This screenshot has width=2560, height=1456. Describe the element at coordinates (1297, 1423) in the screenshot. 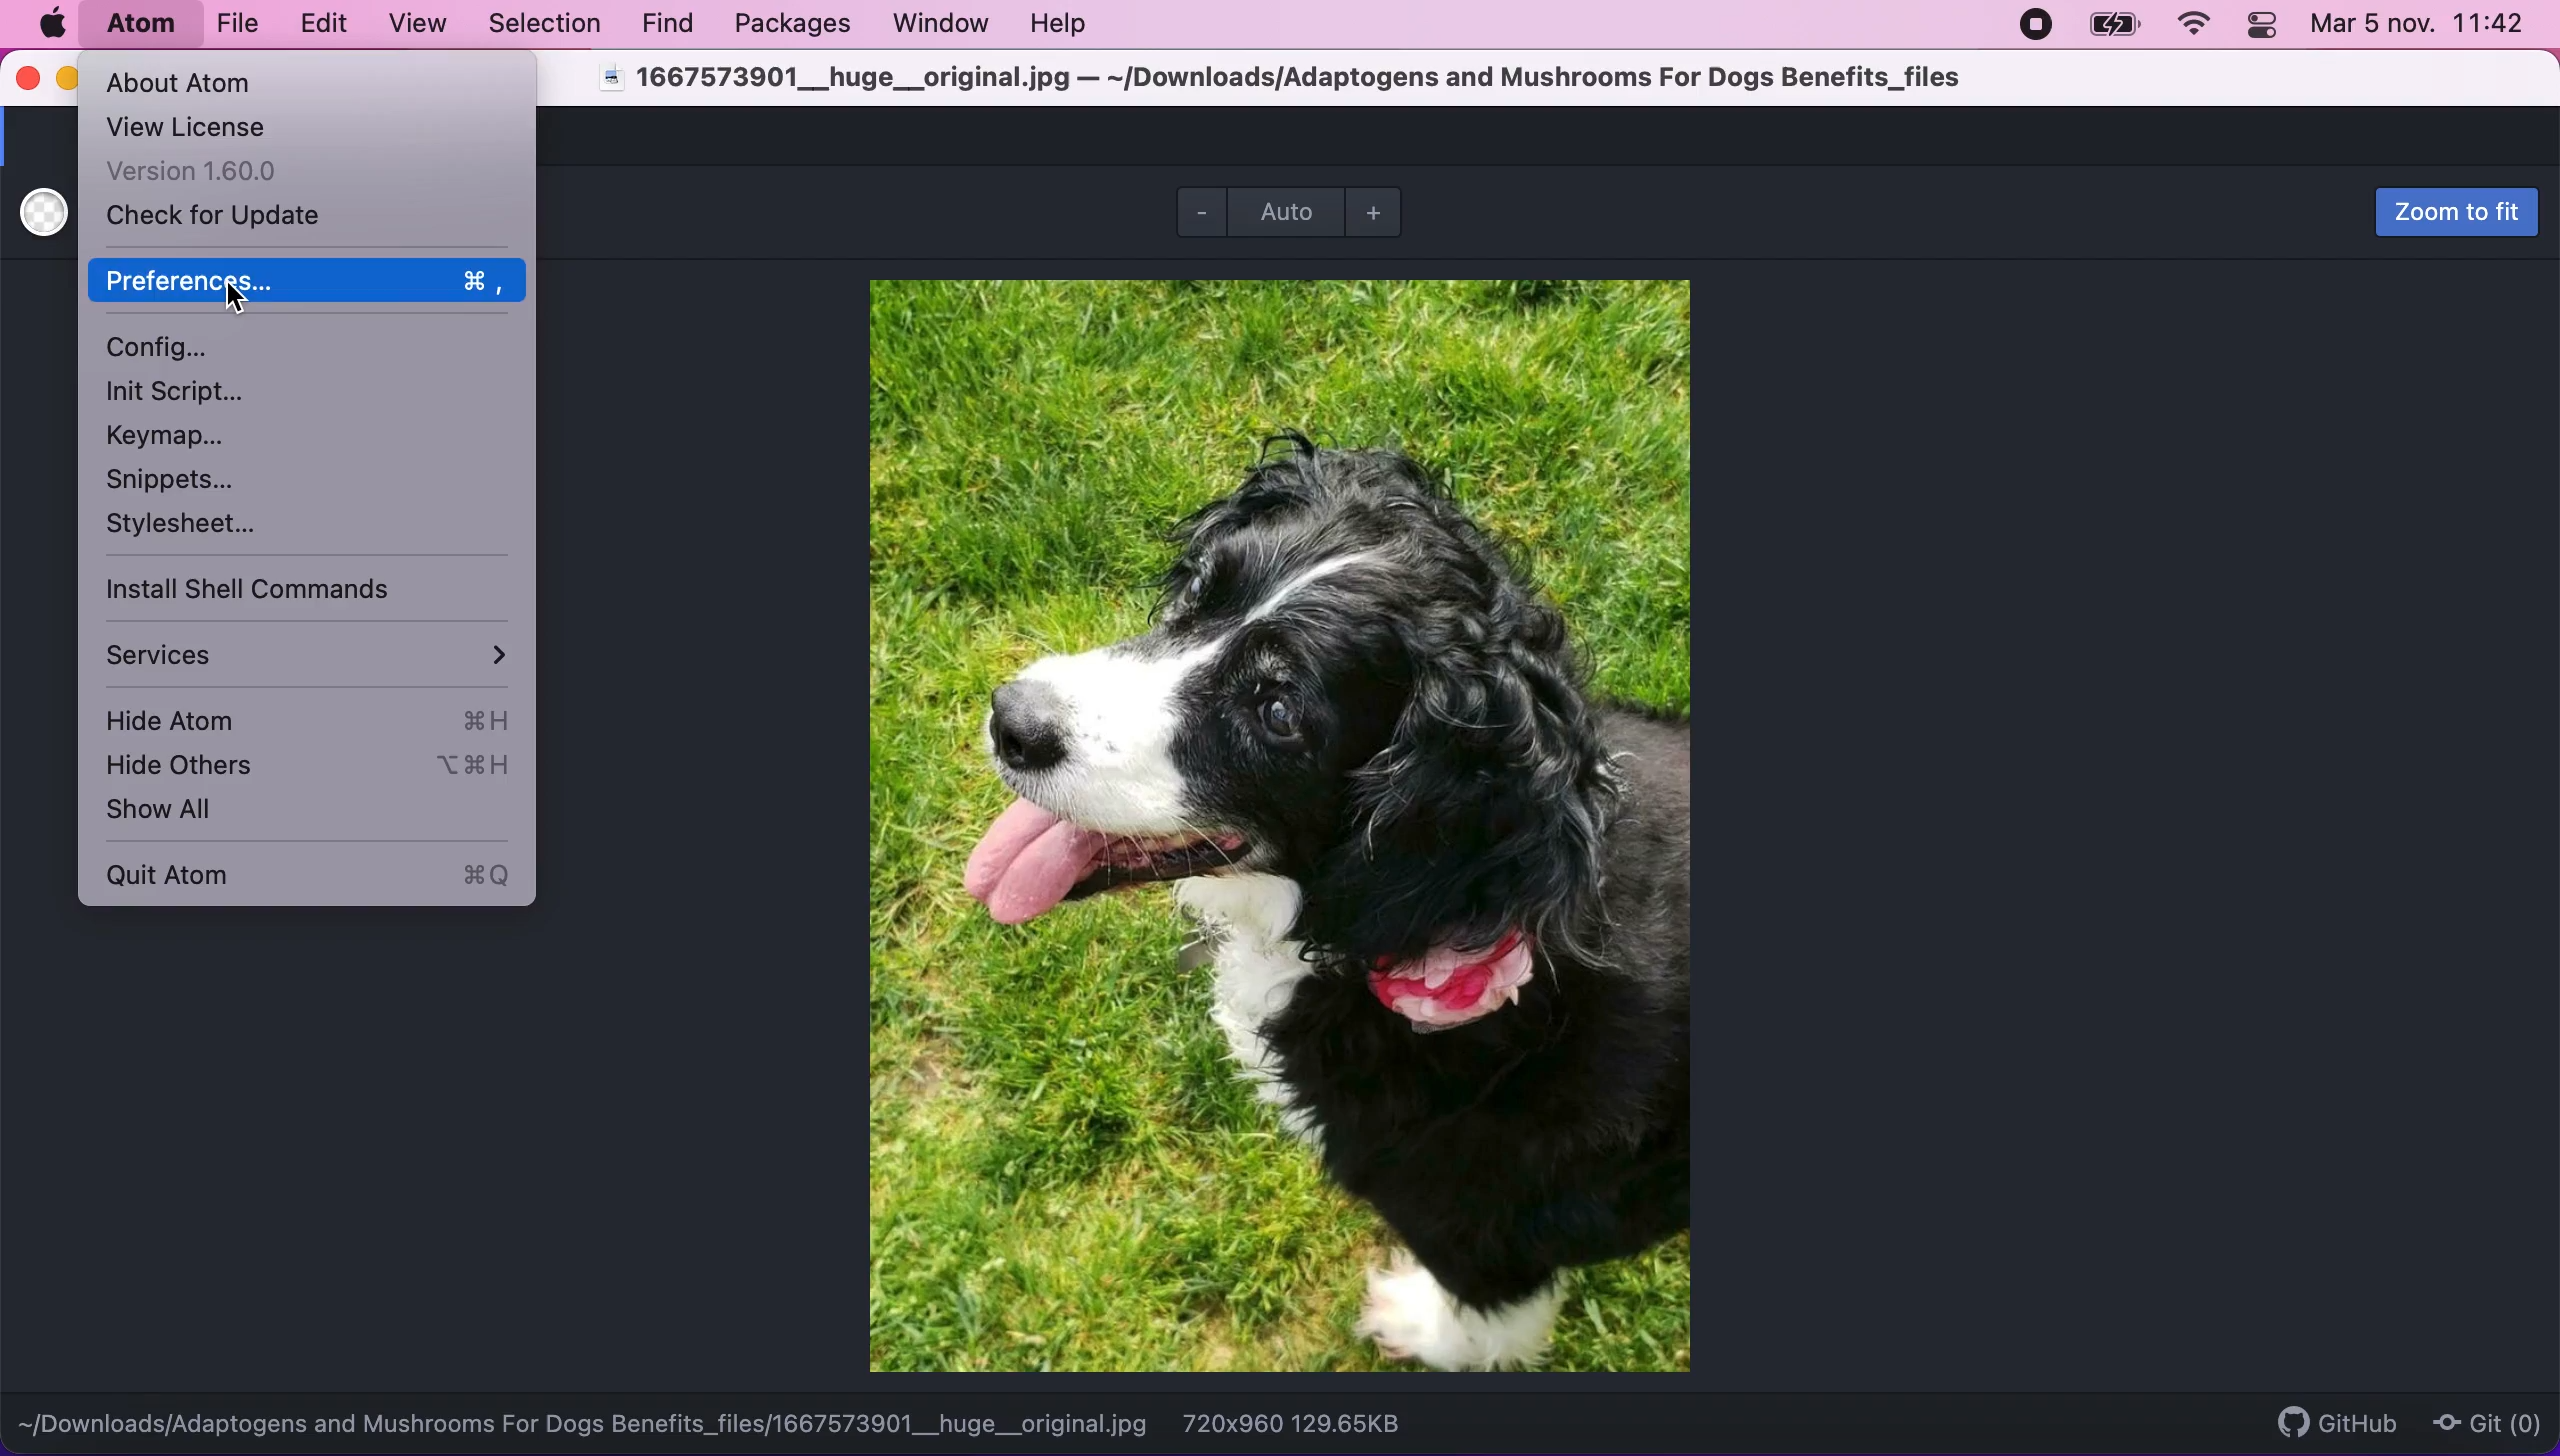

I see `720x960 129.65KB` at that location.